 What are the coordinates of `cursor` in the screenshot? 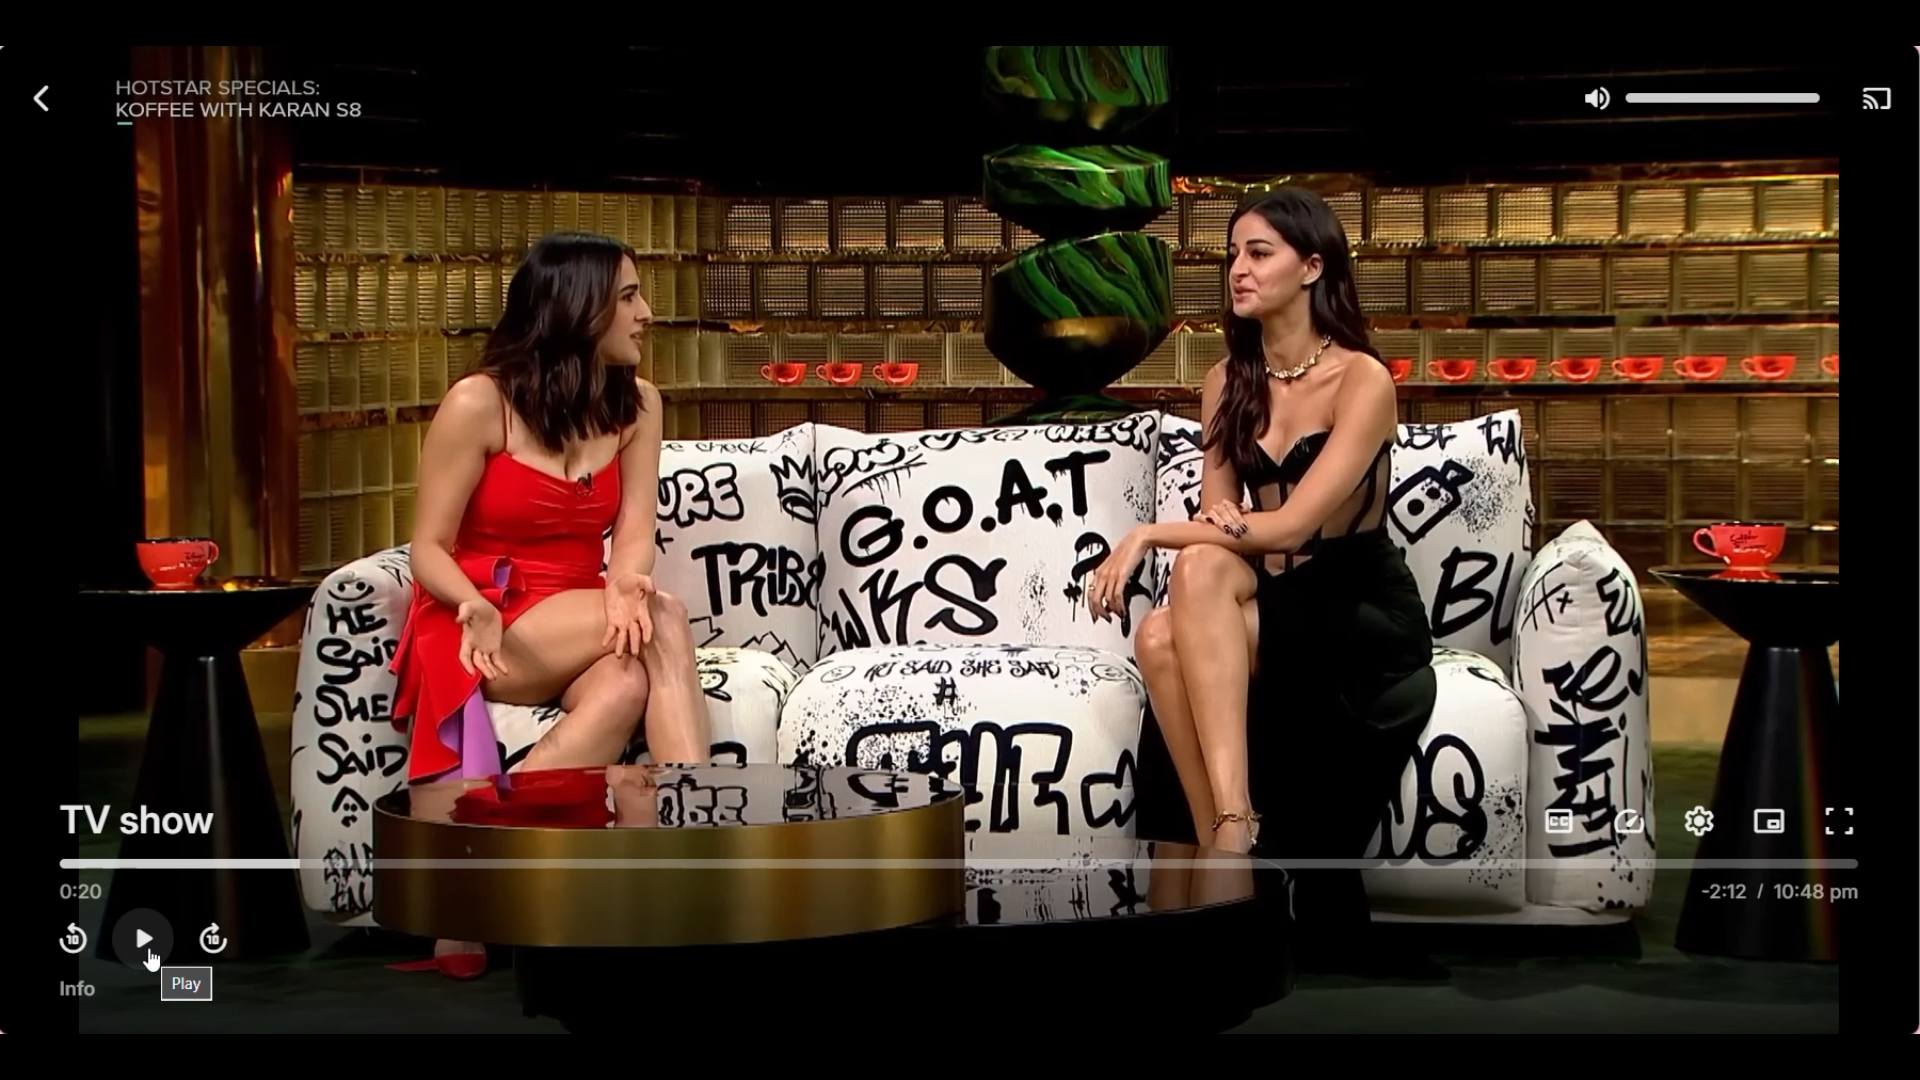 It's located at (158, 962).